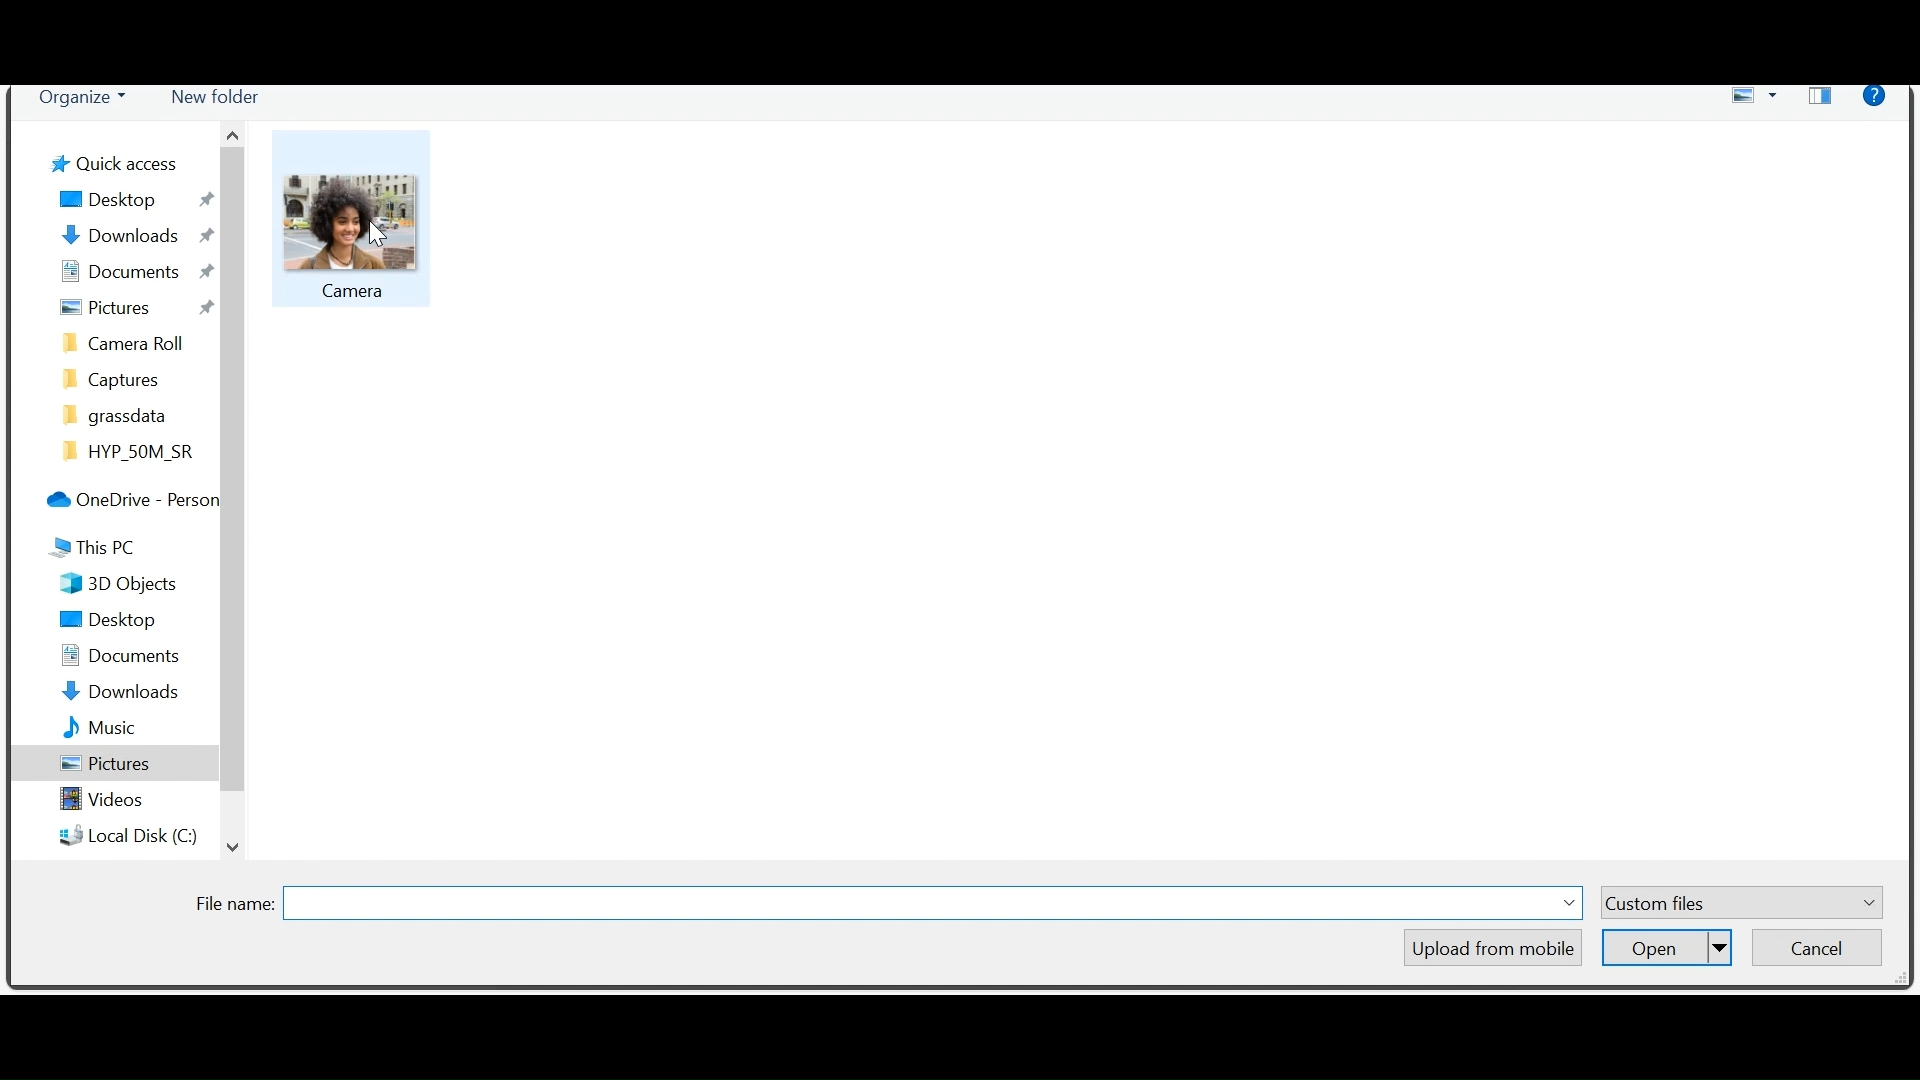  Describe the element at coordinates (1742, 902) in the screenshot. I see `Custom Files` at that location.